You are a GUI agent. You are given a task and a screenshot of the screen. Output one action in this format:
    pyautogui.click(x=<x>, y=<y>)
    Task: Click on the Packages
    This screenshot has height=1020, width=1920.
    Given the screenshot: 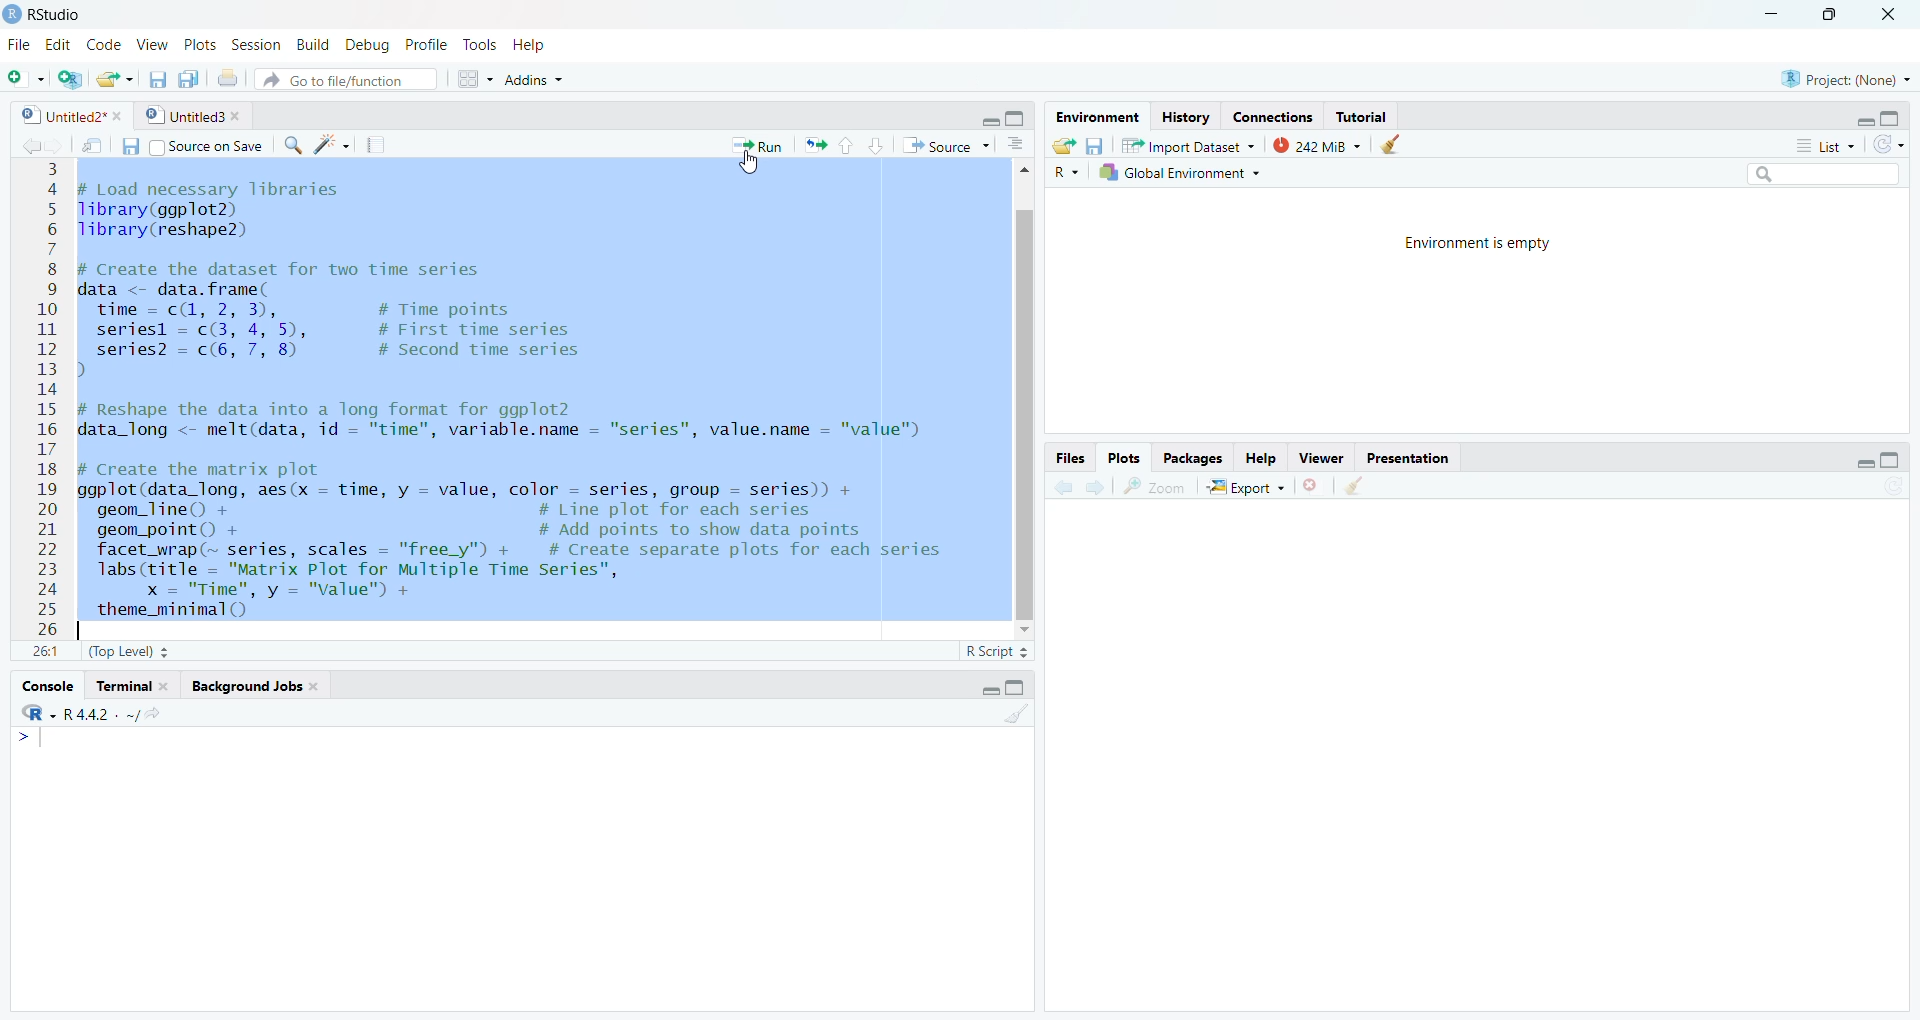 What is the action you would take?
    pyautogui.click(x=1191, y=458)
    